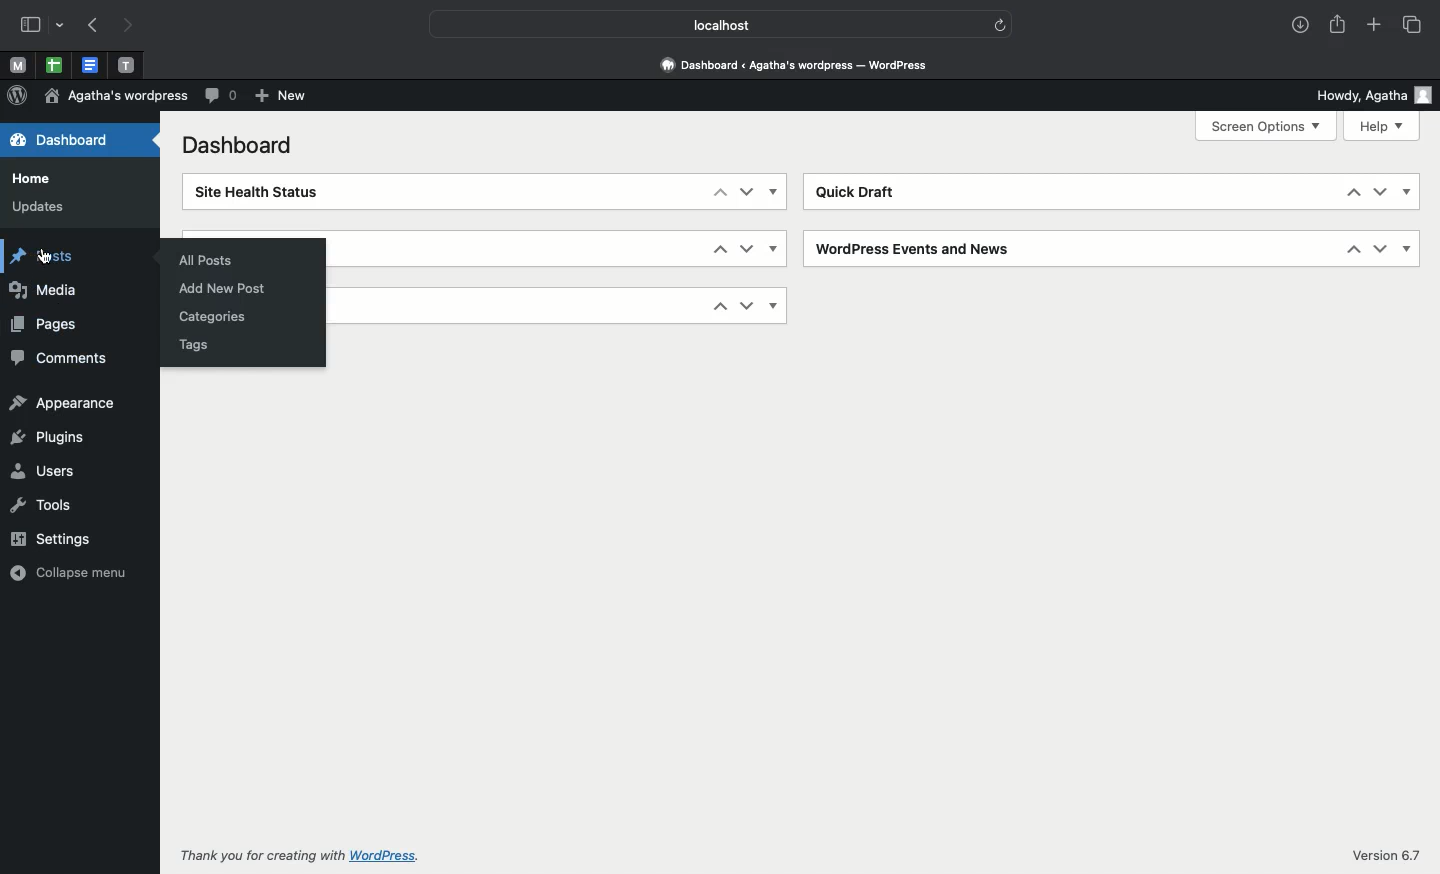 The image size is (1440, 874). I want to click on Show, so click(1407, 194).